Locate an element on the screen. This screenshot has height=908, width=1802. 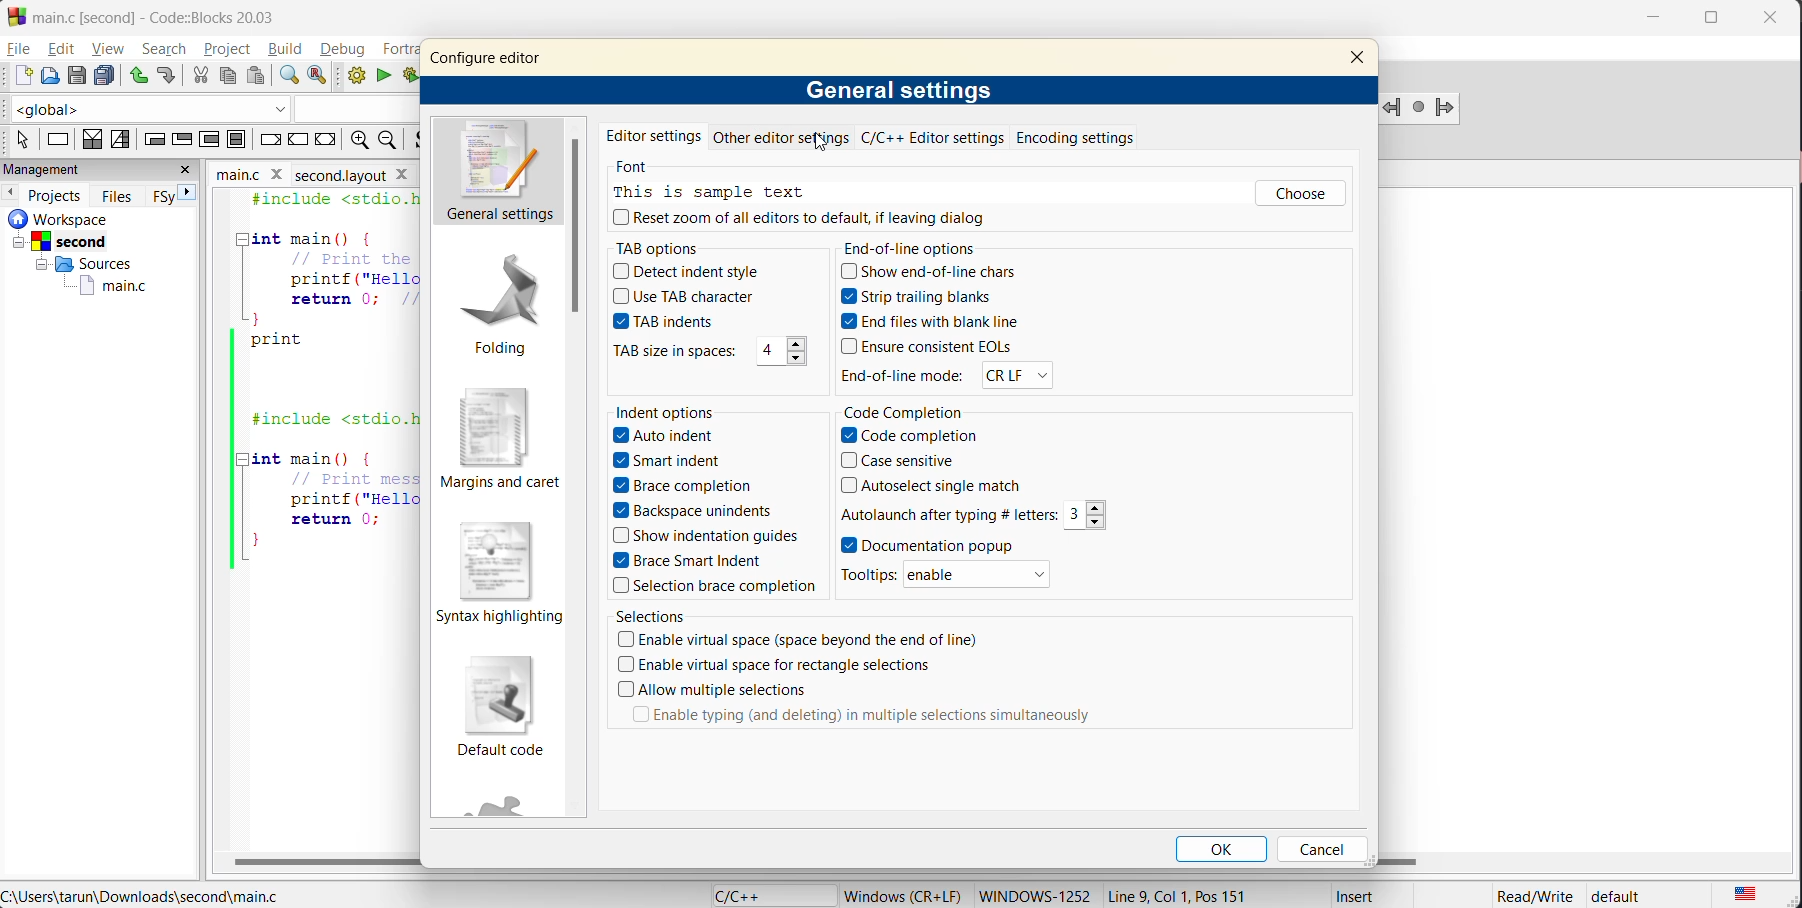
CR LF is located at coordinates (1022, 375).